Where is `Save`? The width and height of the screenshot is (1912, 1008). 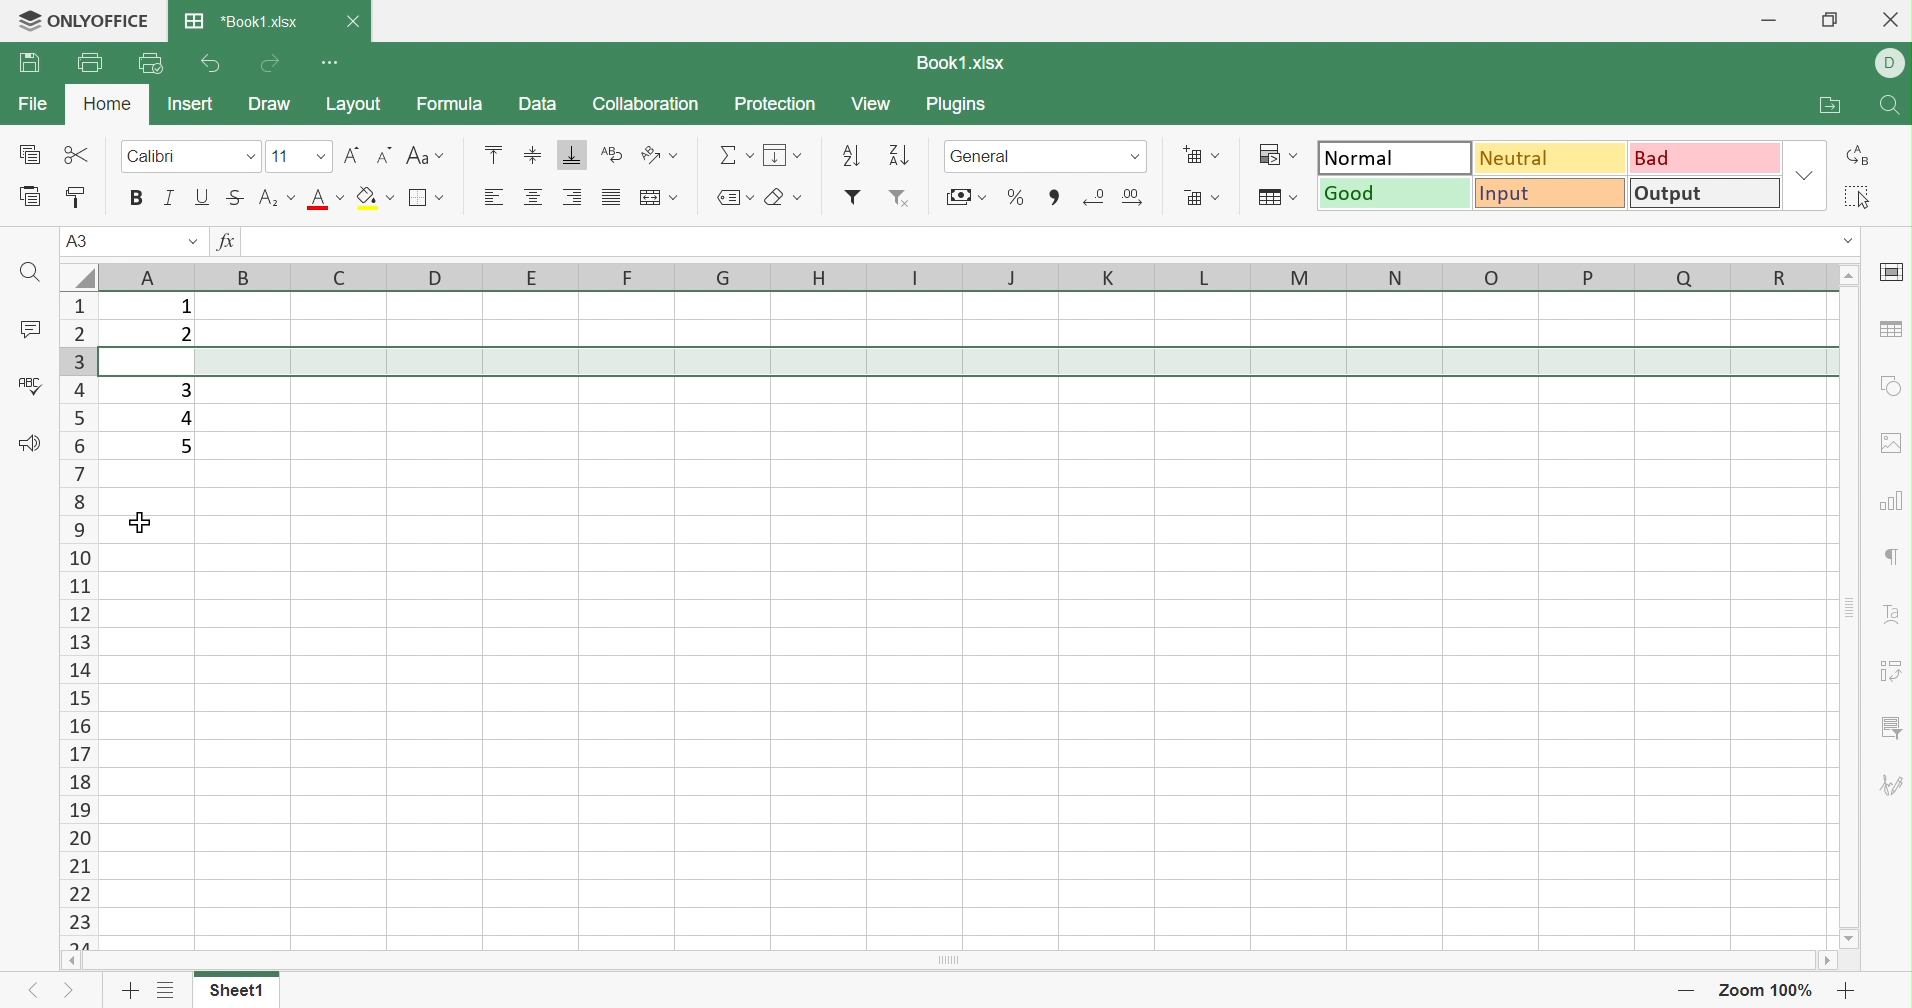 Save is located at coordinates (30, 62).